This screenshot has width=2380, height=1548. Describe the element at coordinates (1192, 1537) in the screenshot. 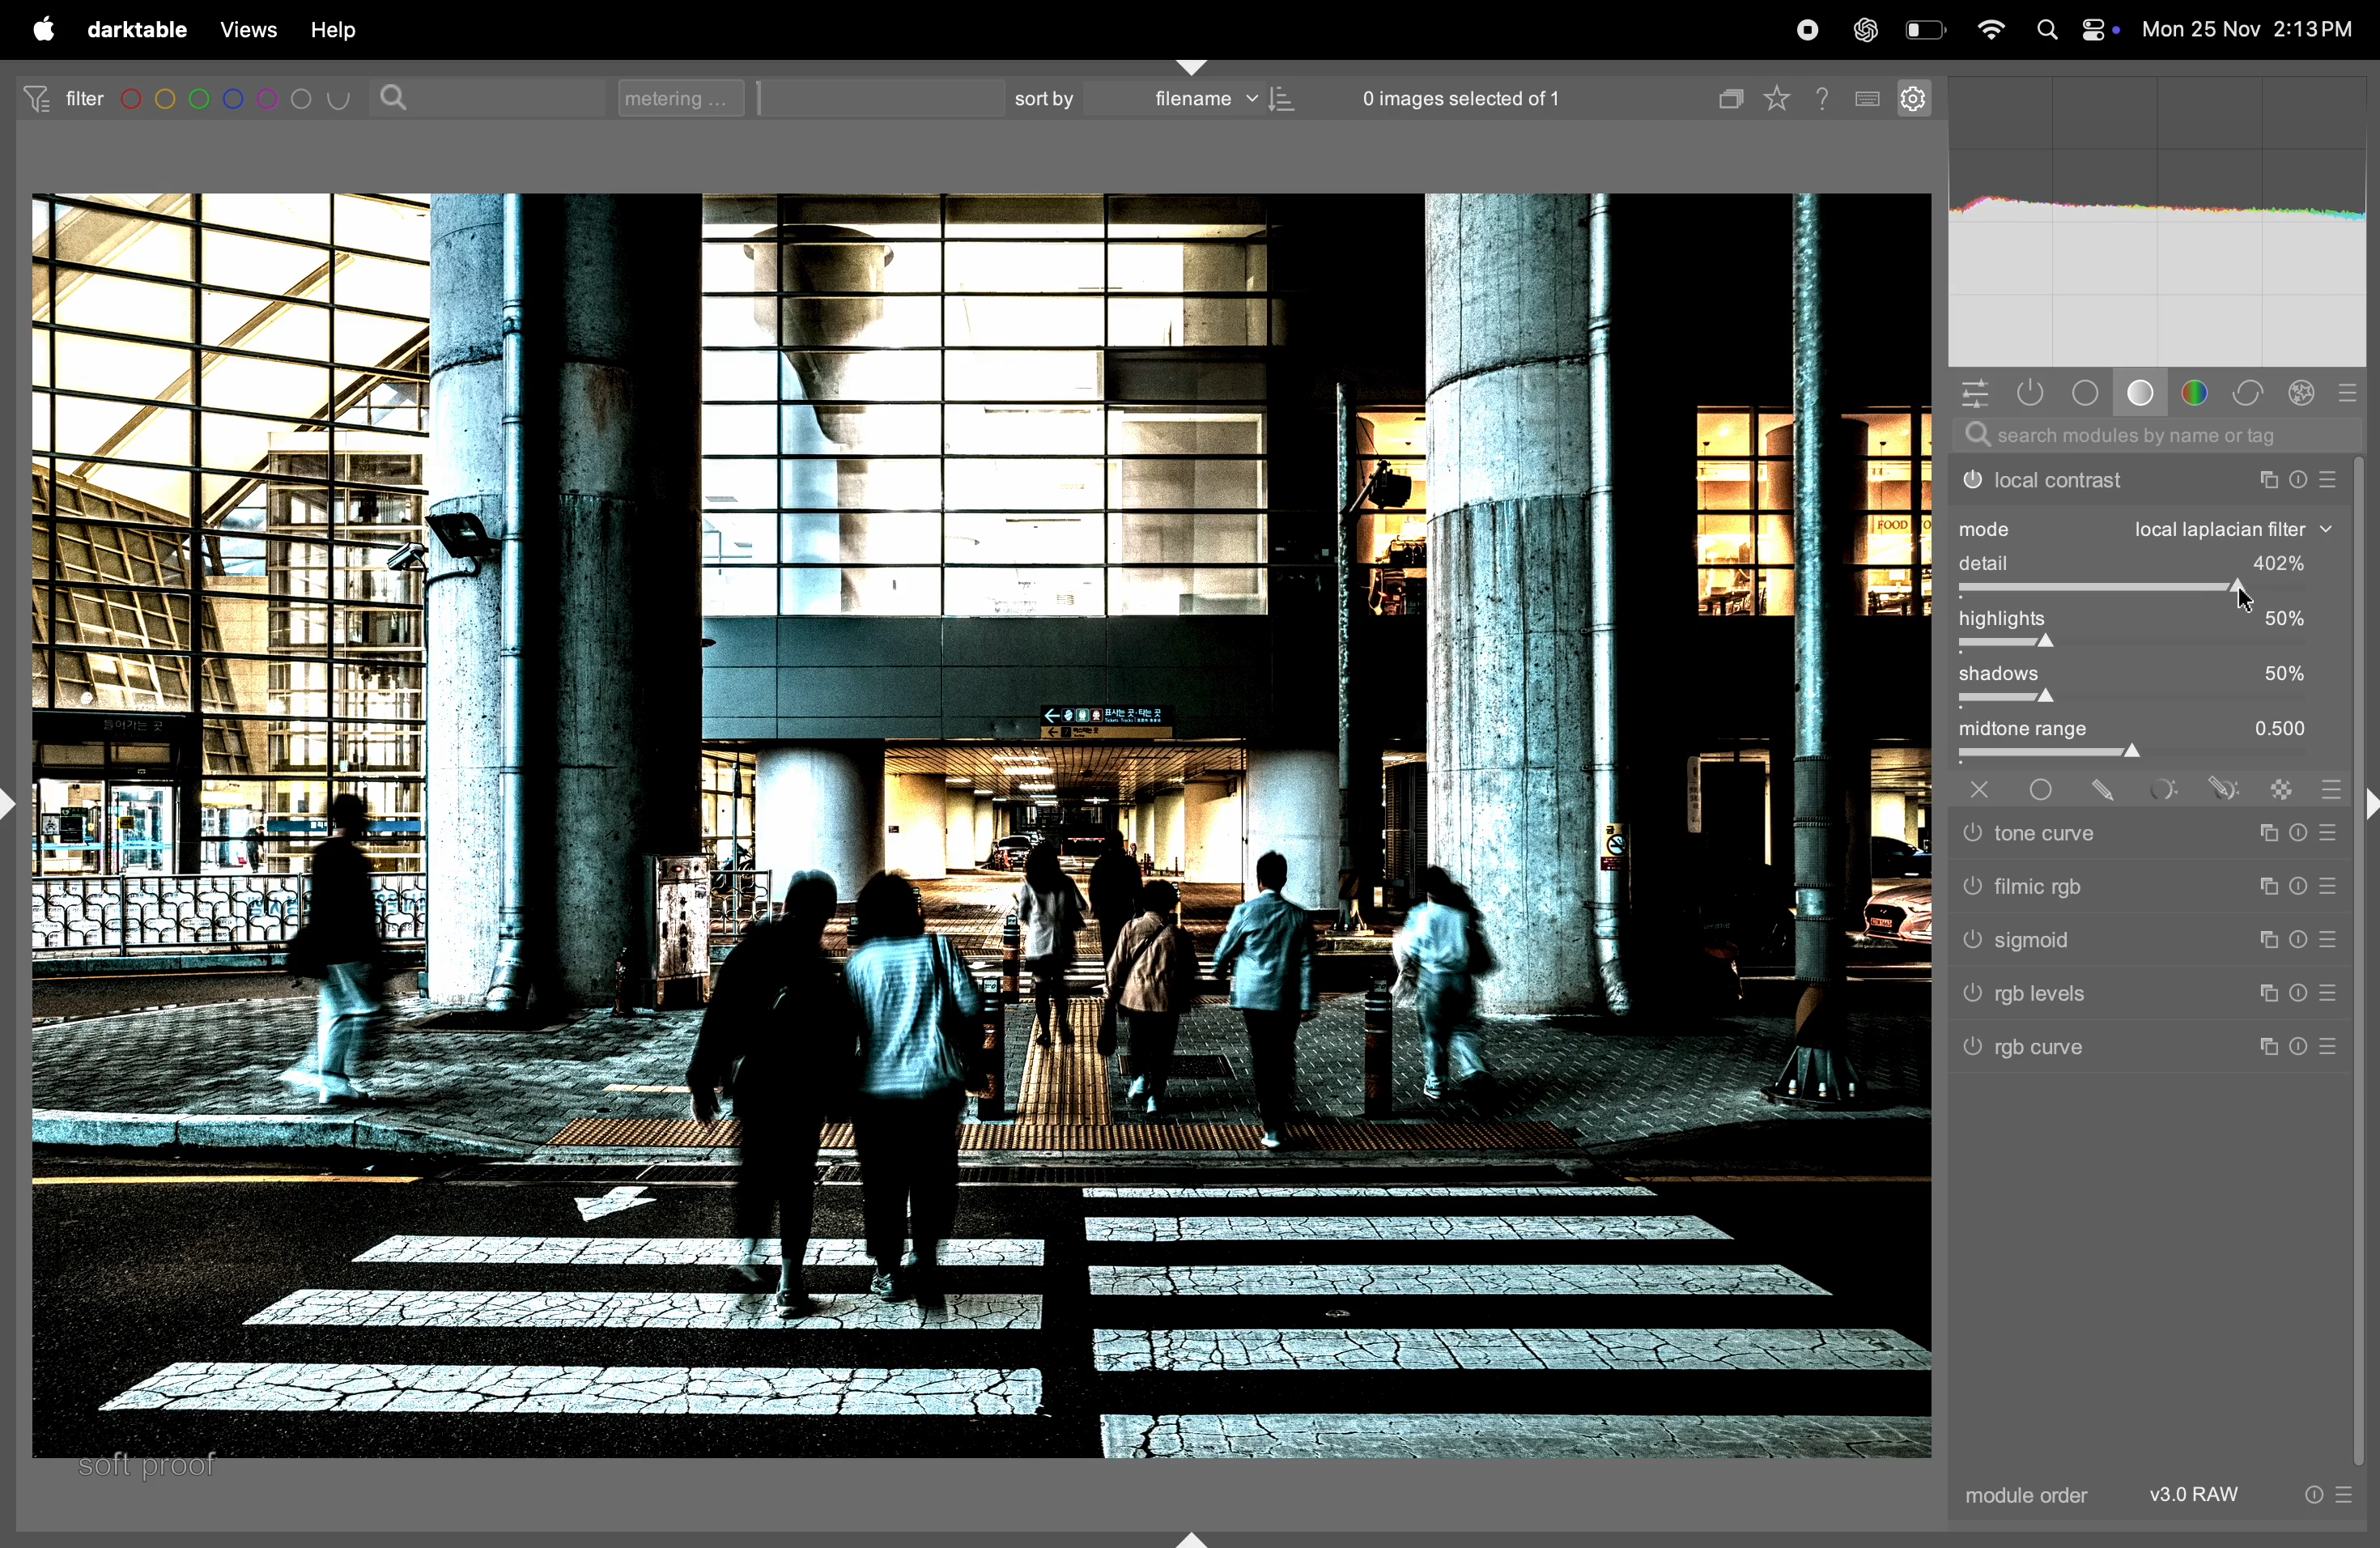

I see `shift+ctrl+b` at that location.